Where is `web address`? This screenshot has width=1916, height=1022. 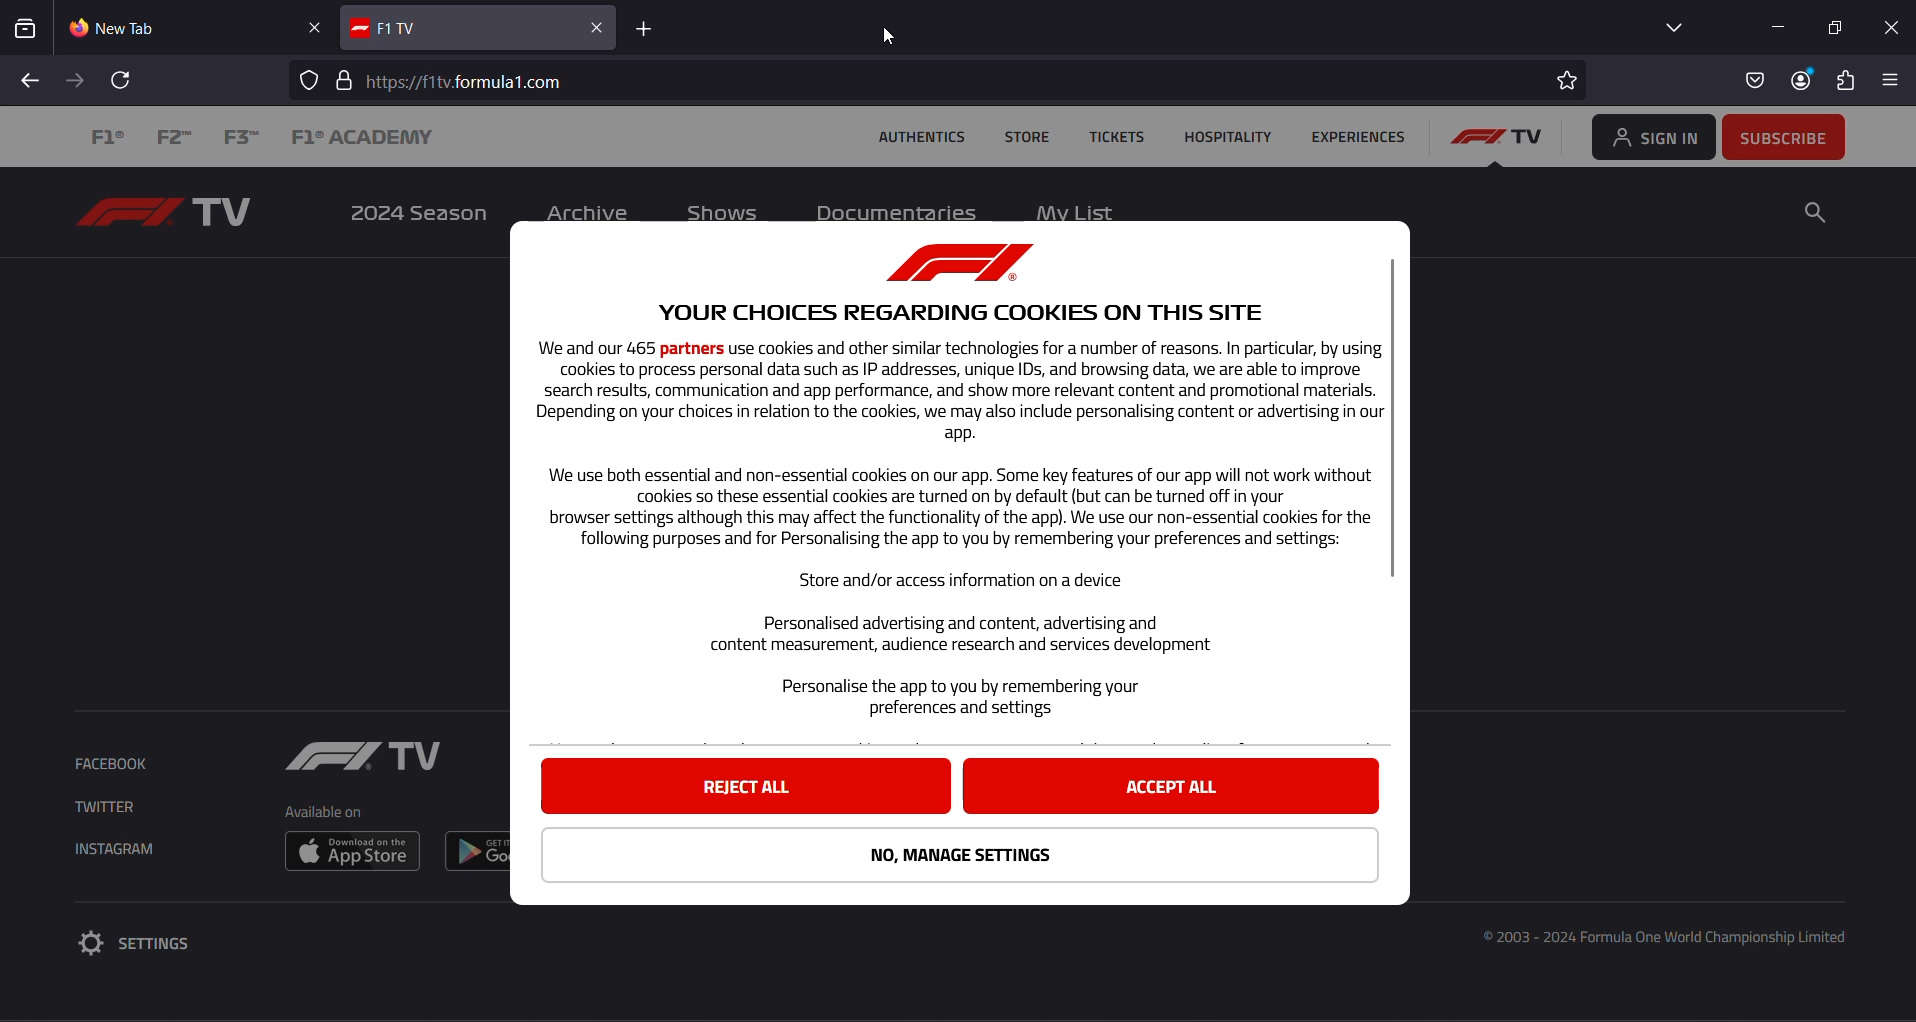
web address is located at coordinates (472, 77).